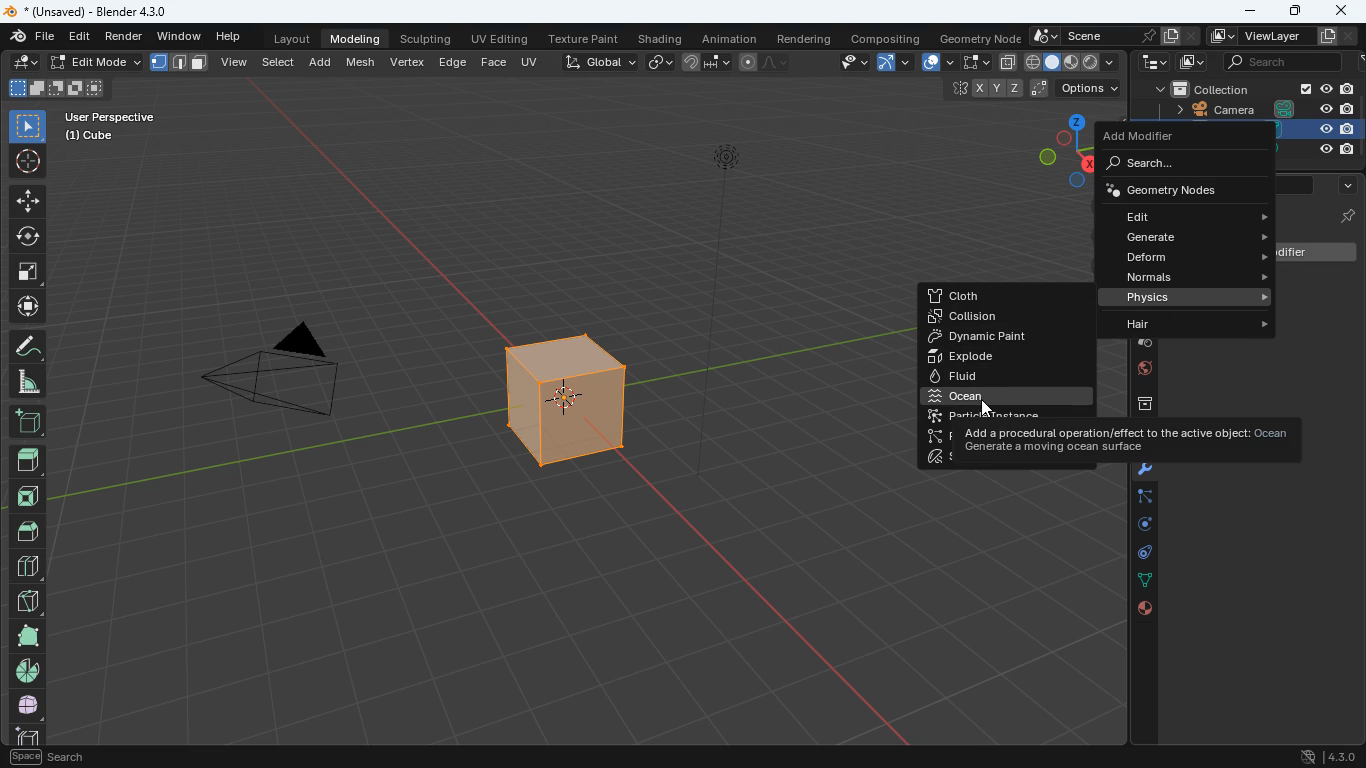 The width and height of the screenshot is (1366, 768). What do you see at coordinates (1256, 88) in the screenshot?
I see `collection` at bounding box center [1256, 88].